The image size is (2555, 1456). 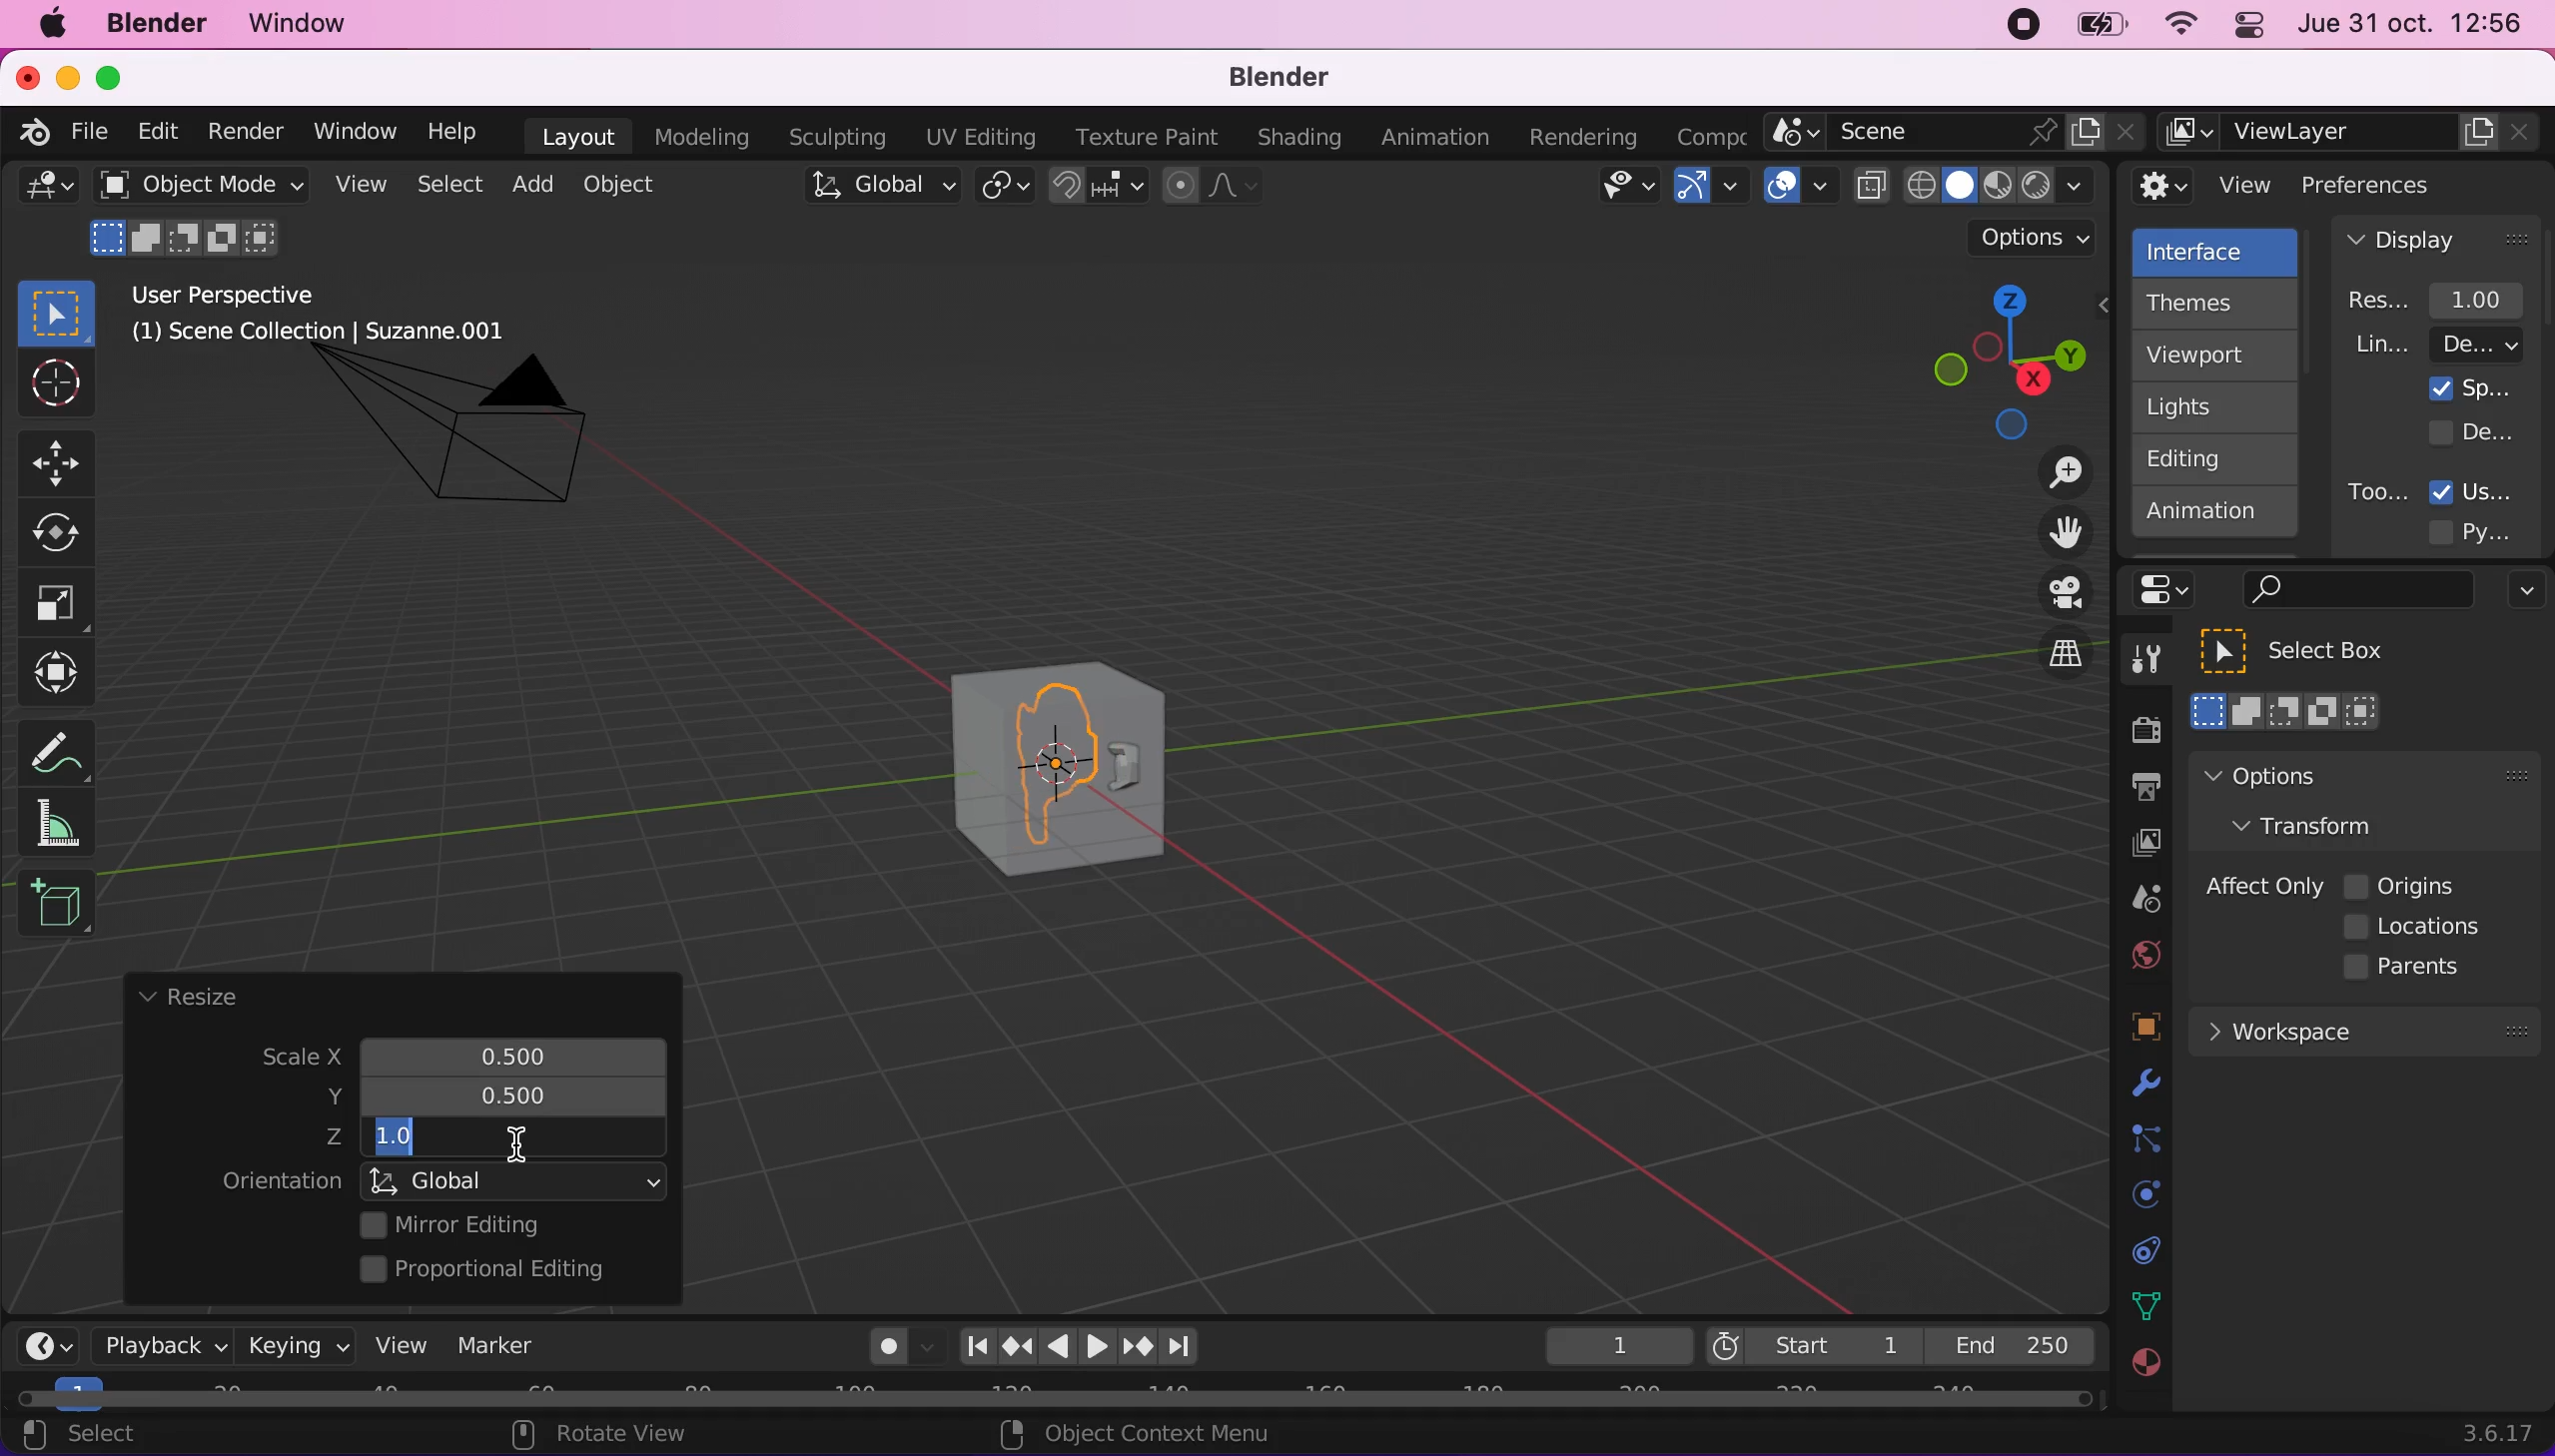 What do you see at coordinates (477, 447) in the screenshot?
I see `camera` at bounding box center [477, 447].